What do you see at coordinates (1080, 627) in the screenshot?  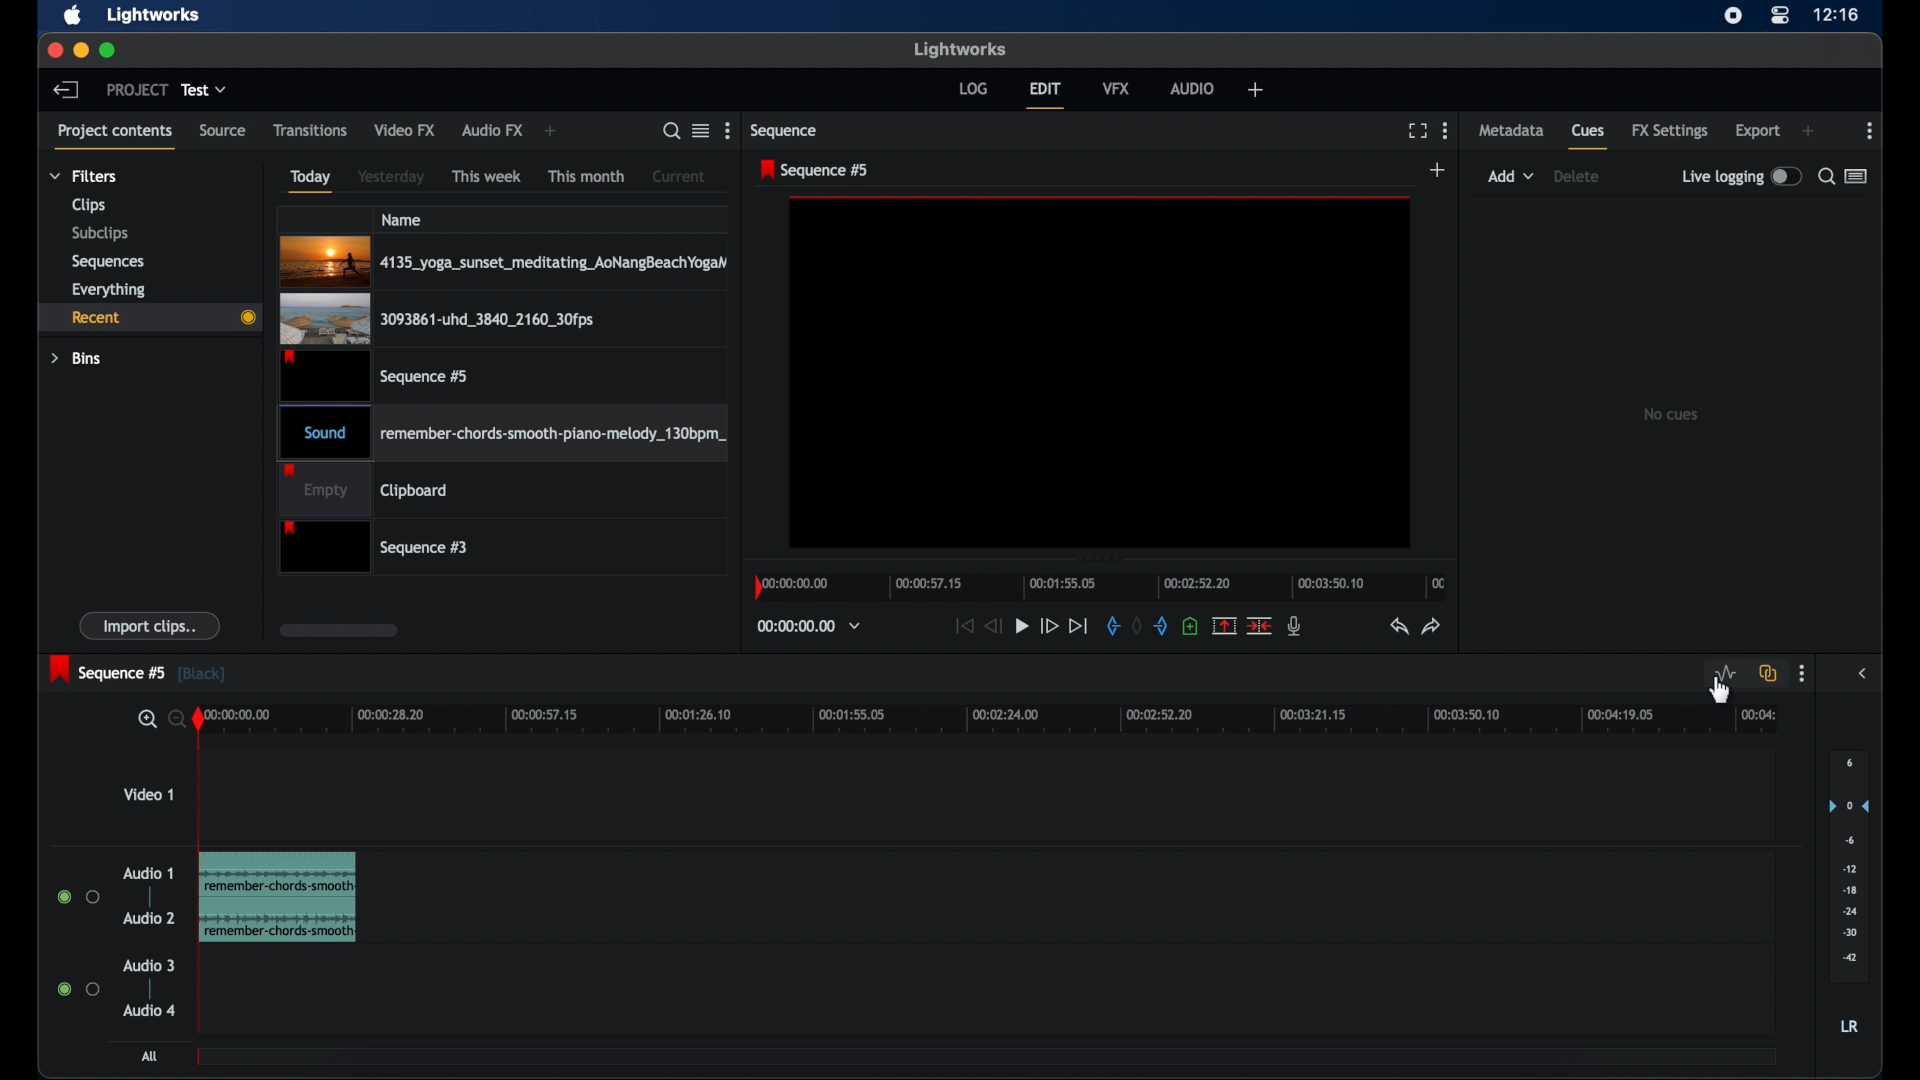 I see `jump to end` at bounding box center [1080, 627].